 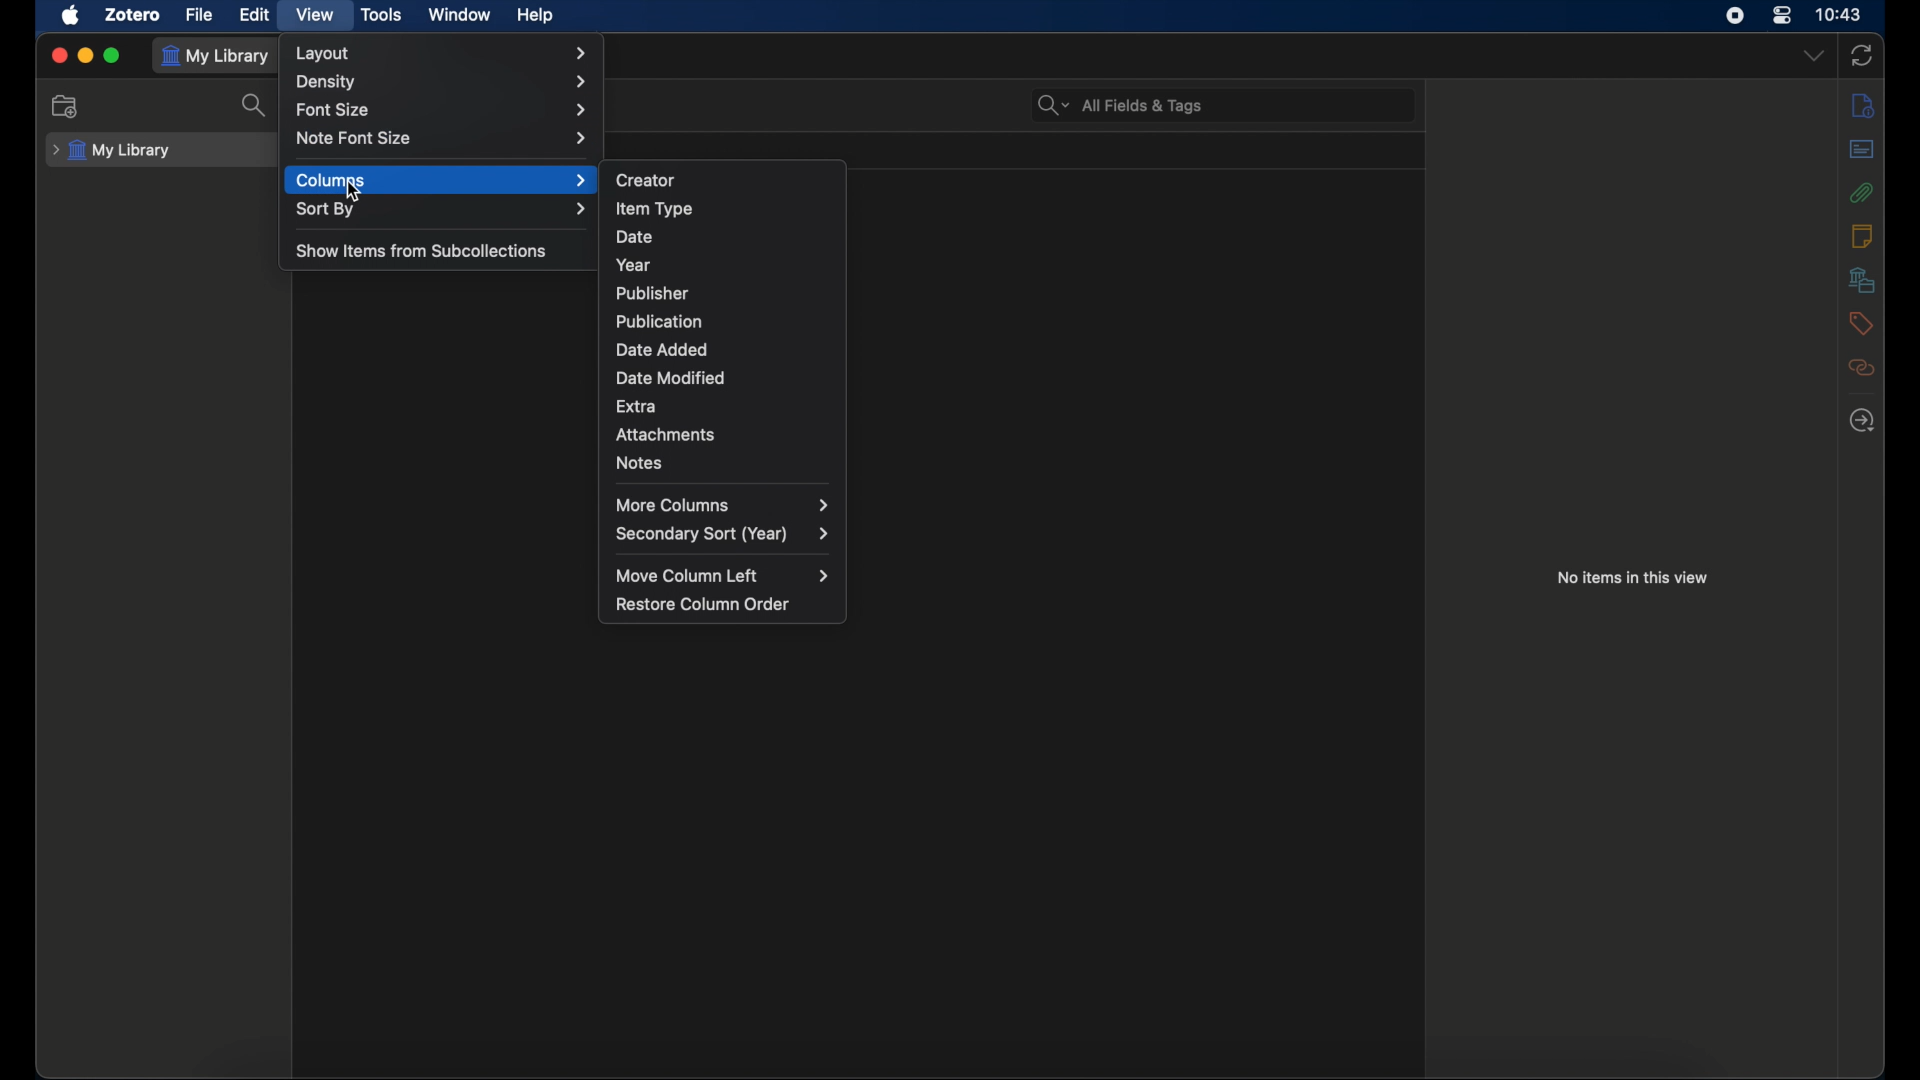 I want to click on my library, so click(x=216, y=56).